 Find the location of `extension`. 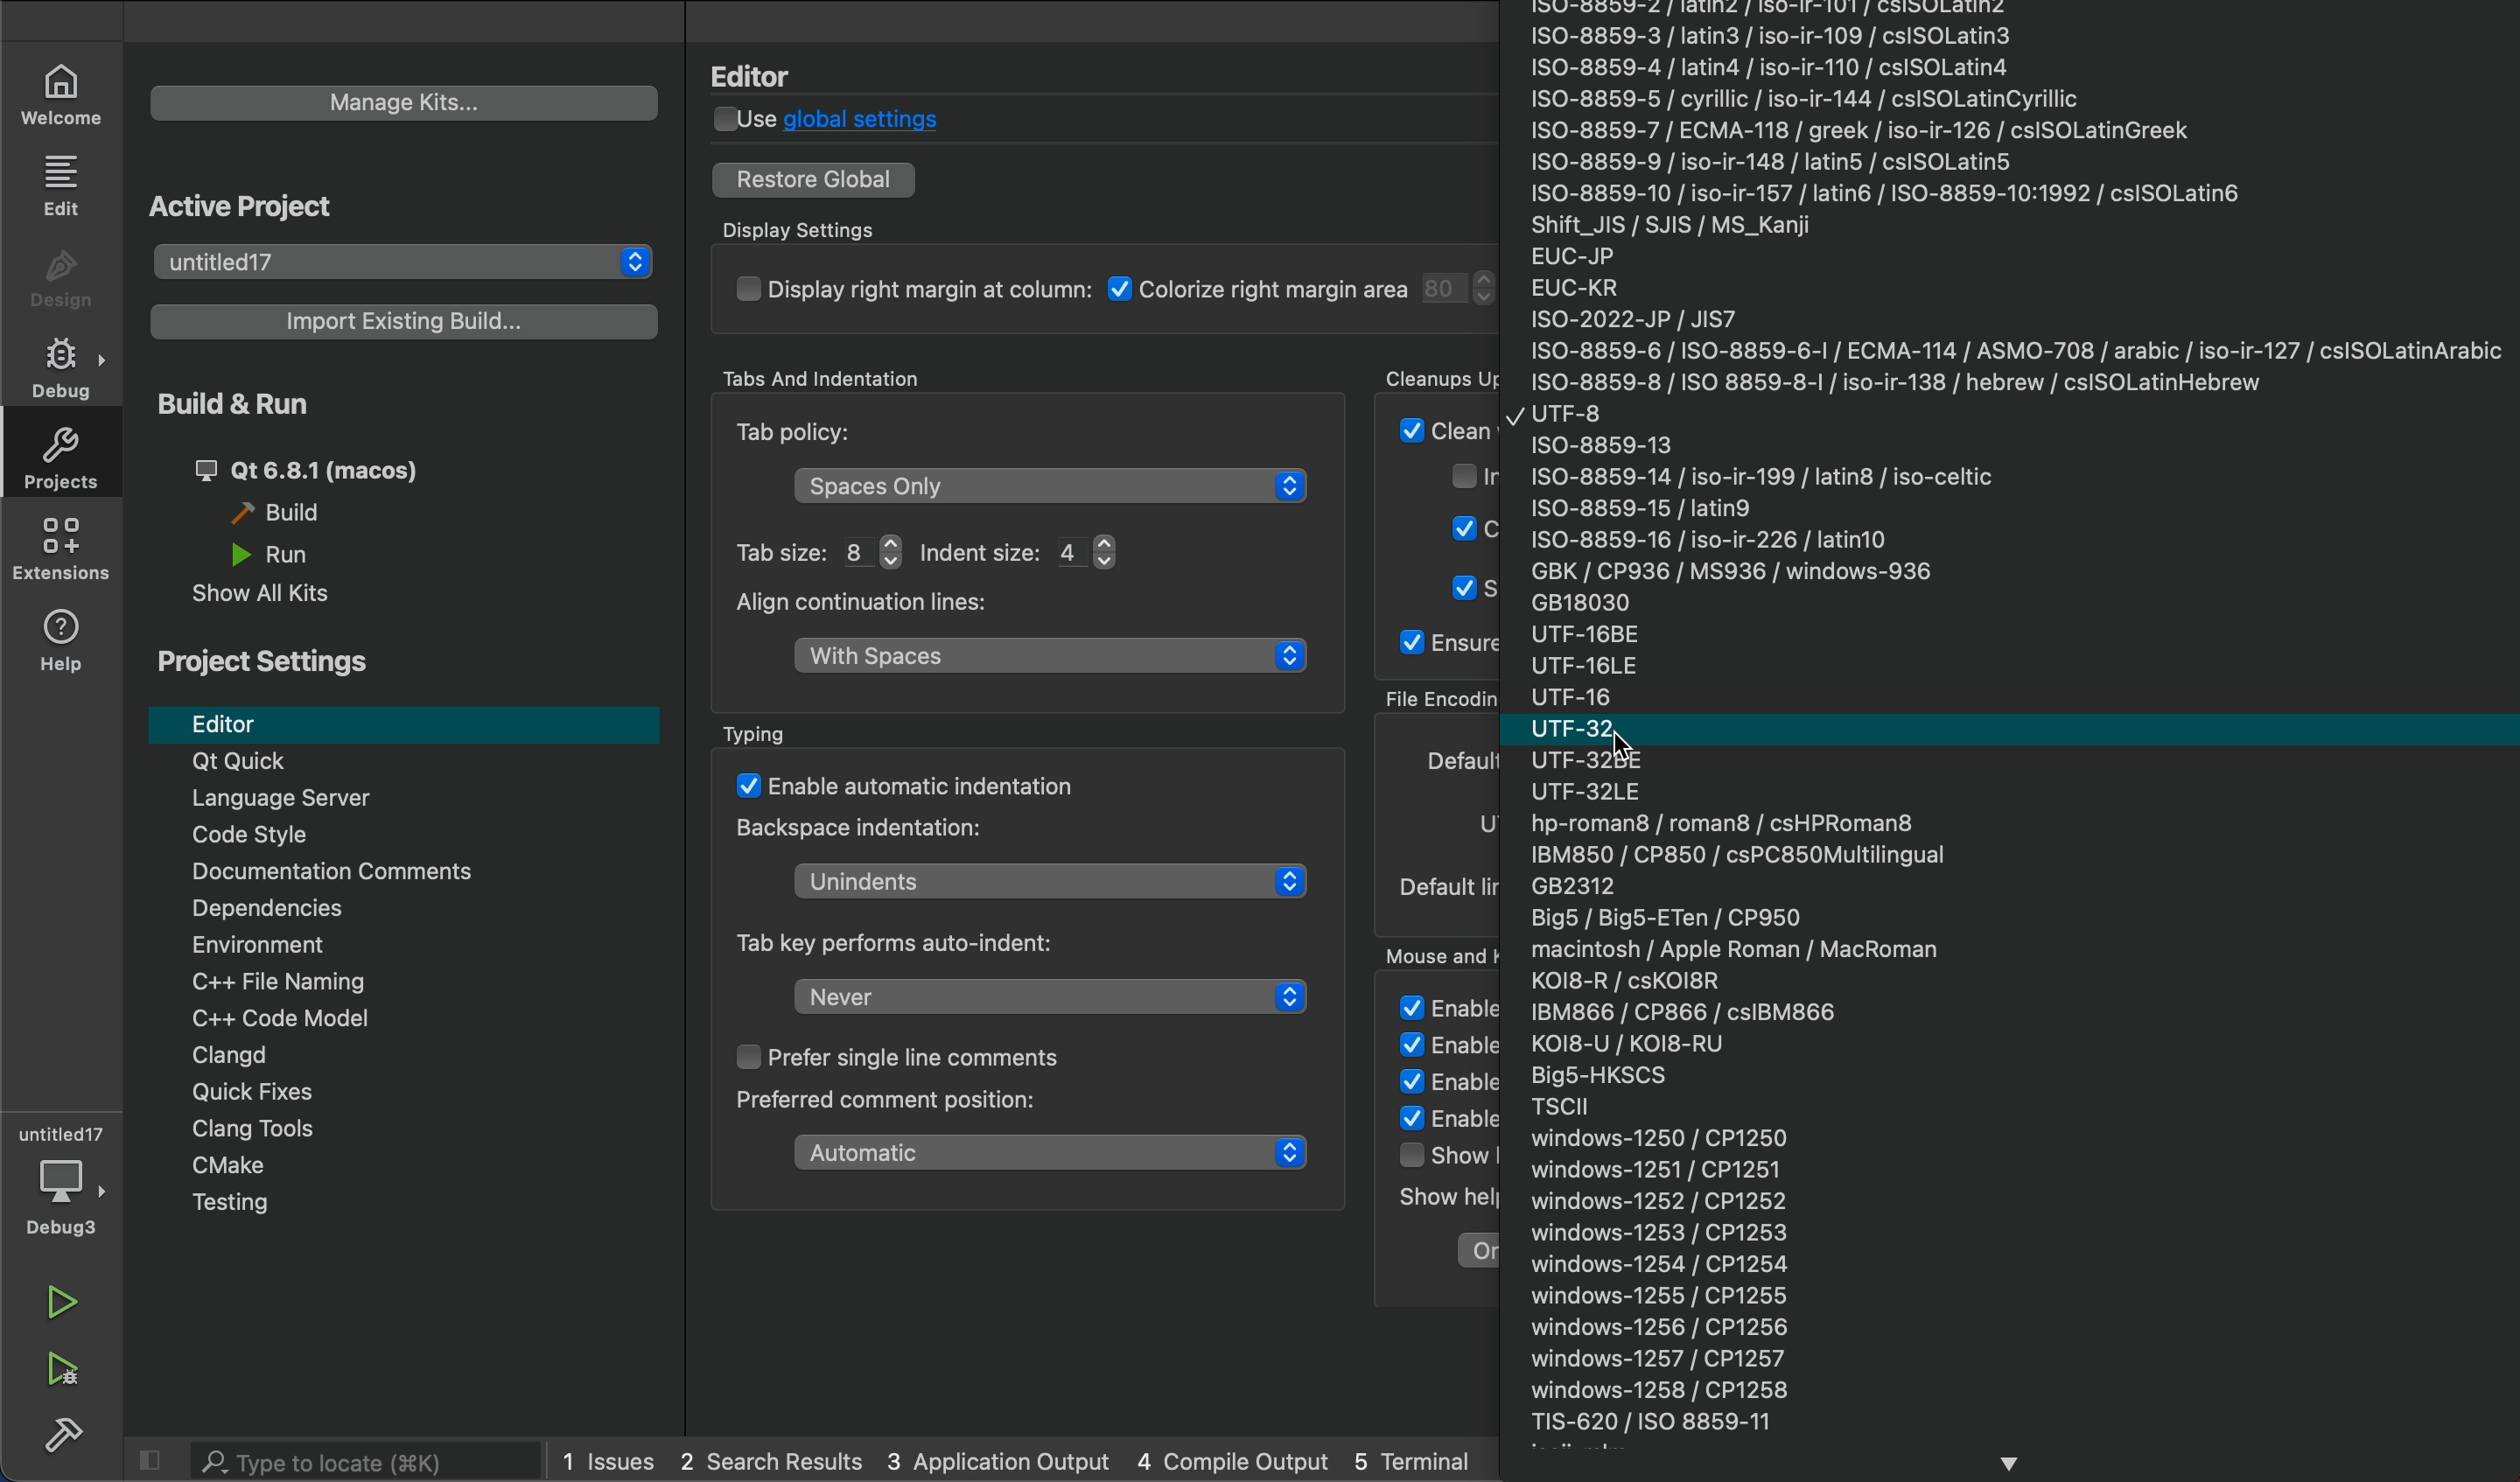

extension is located at coordinates (62, 548).